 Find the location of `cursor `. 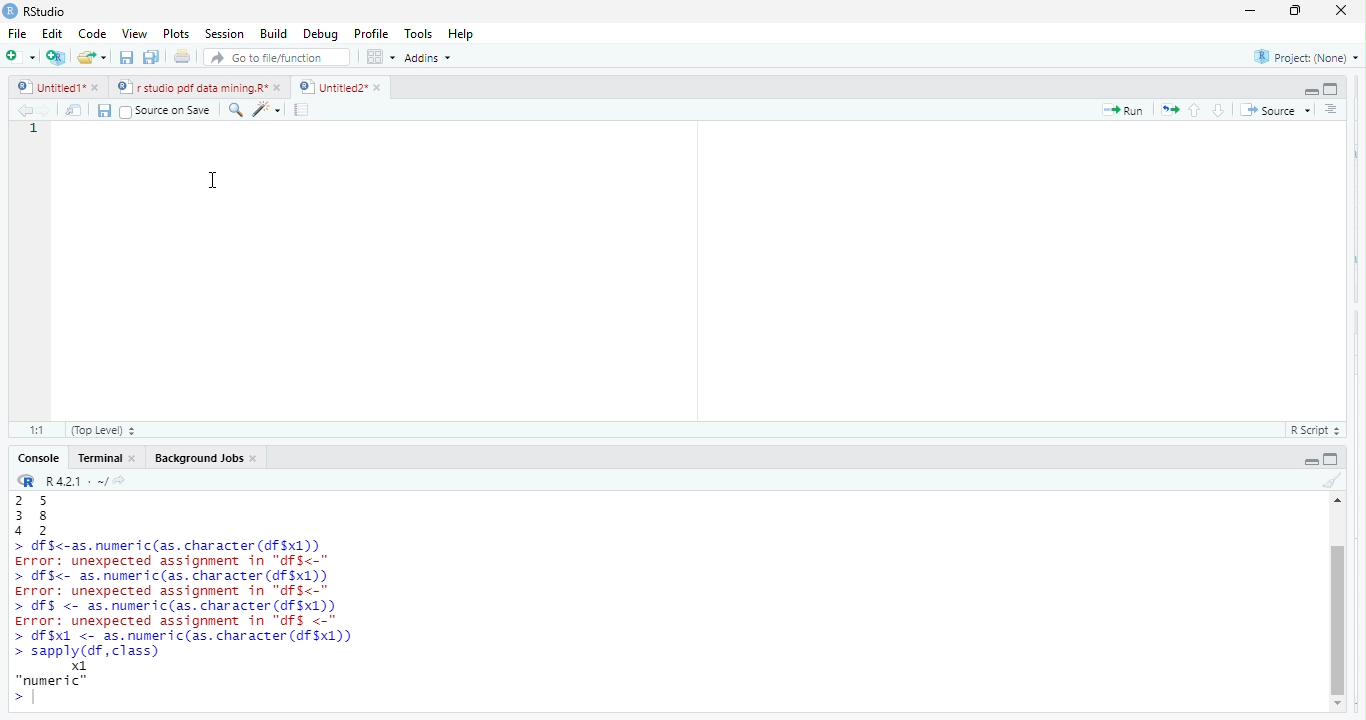

cursor  is located at coordinates (216, 182).